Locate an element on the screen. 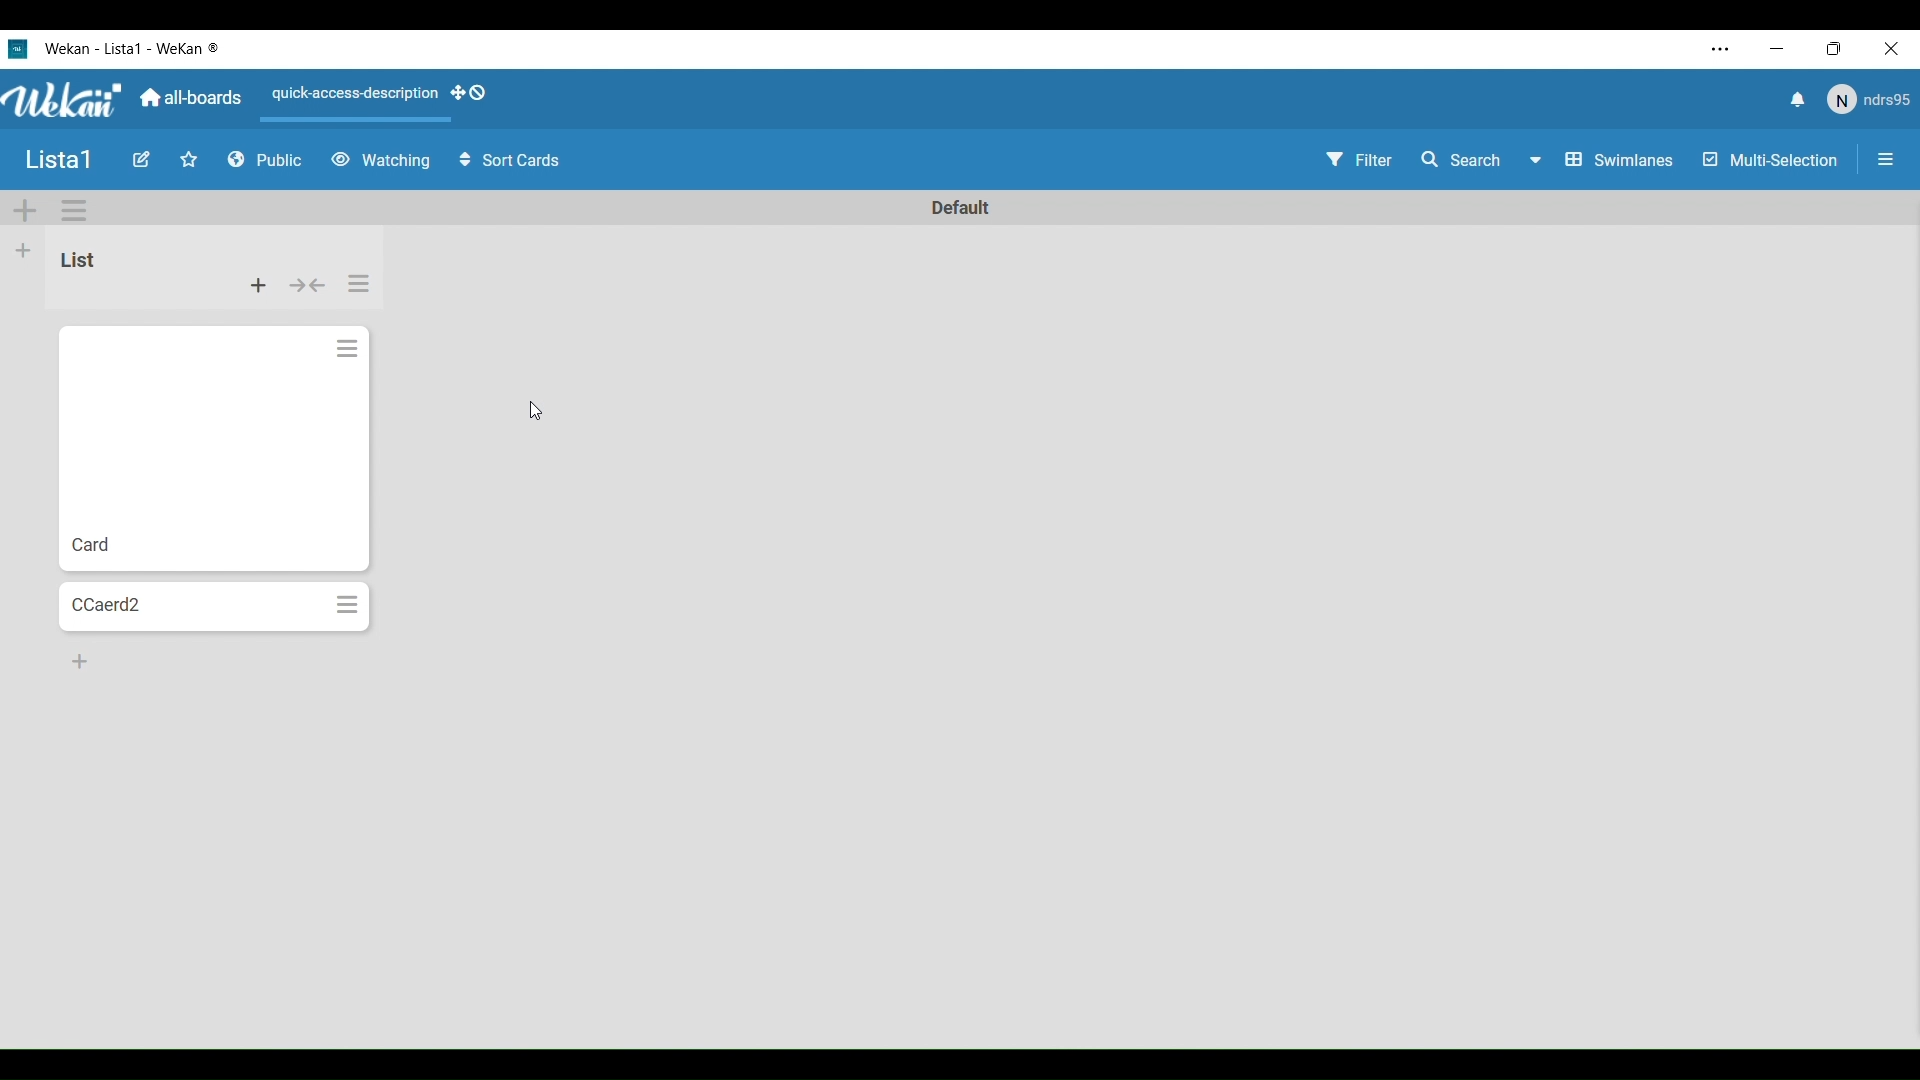 This screenshot has height=1080, width=1920. Minimize is located at coordinates (1779, 49).